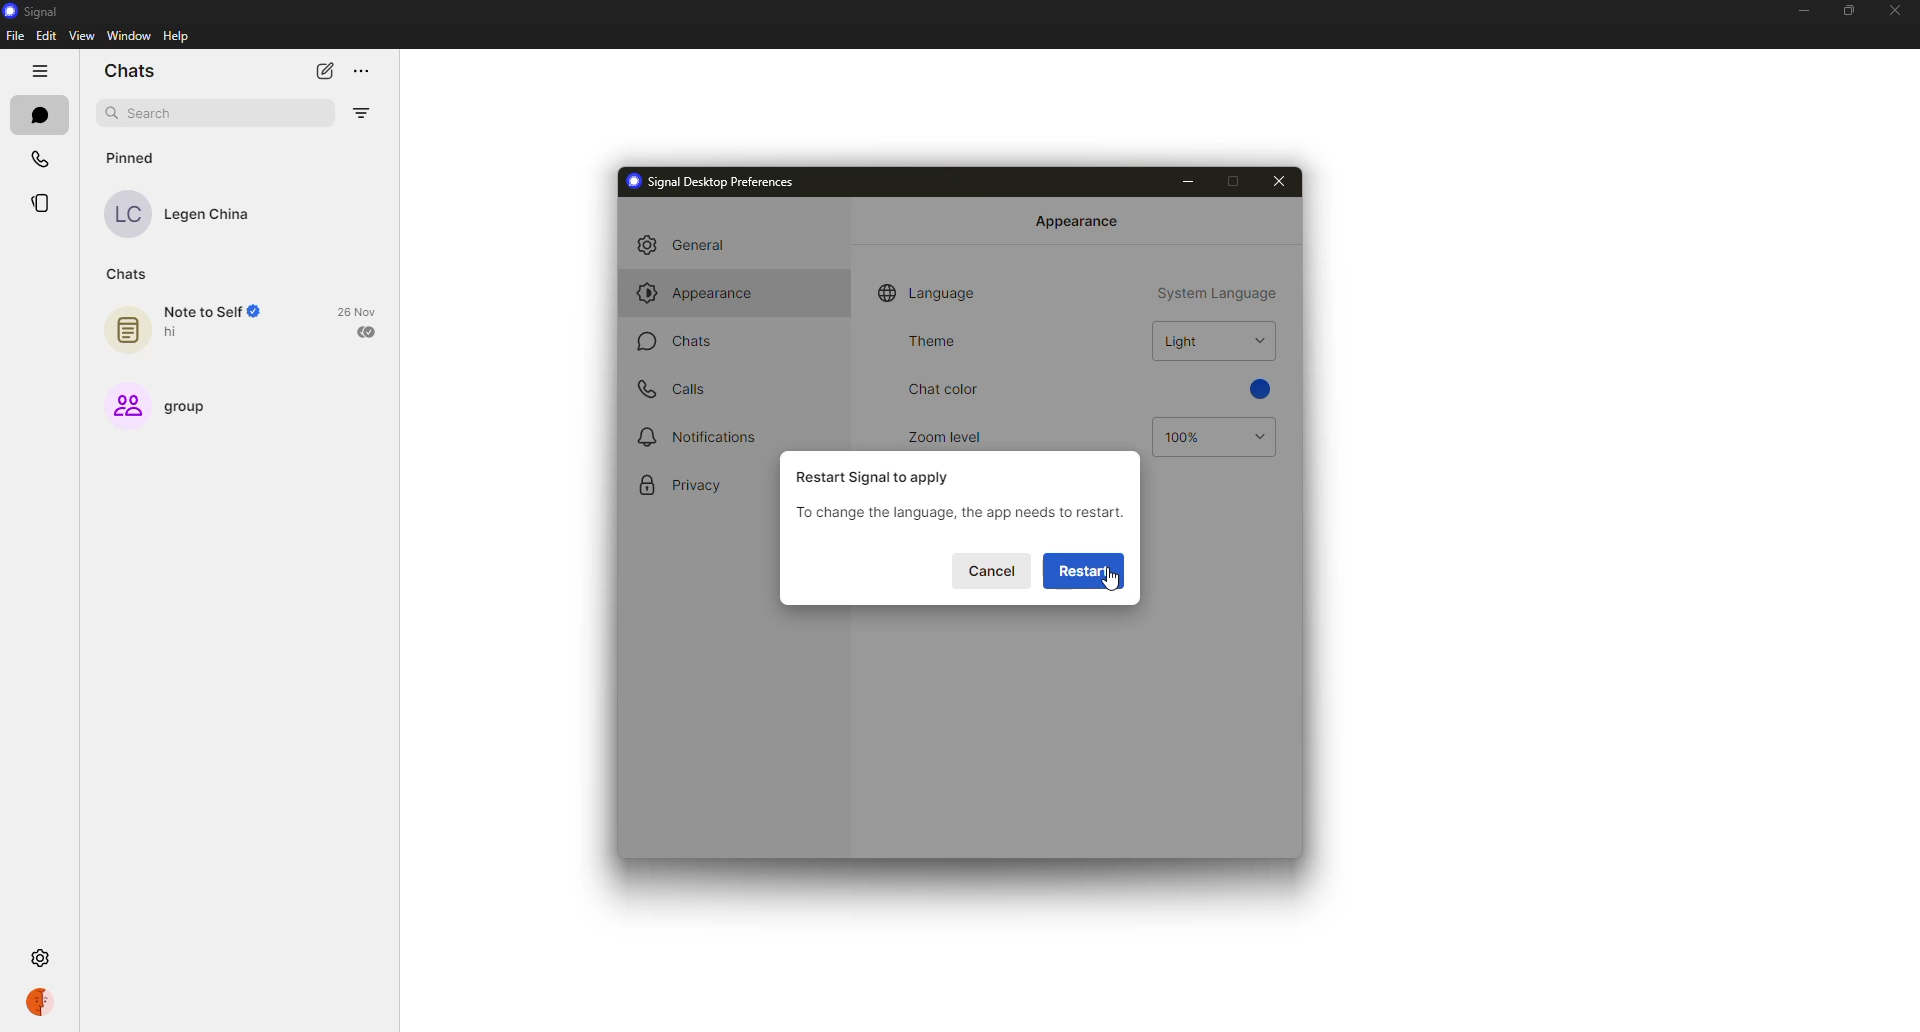 Image resolution: width=1920 pixels, height=1032 pixels. Describe the element at coordinates (931, 343) in the screenshot. I see `theme` at that location.